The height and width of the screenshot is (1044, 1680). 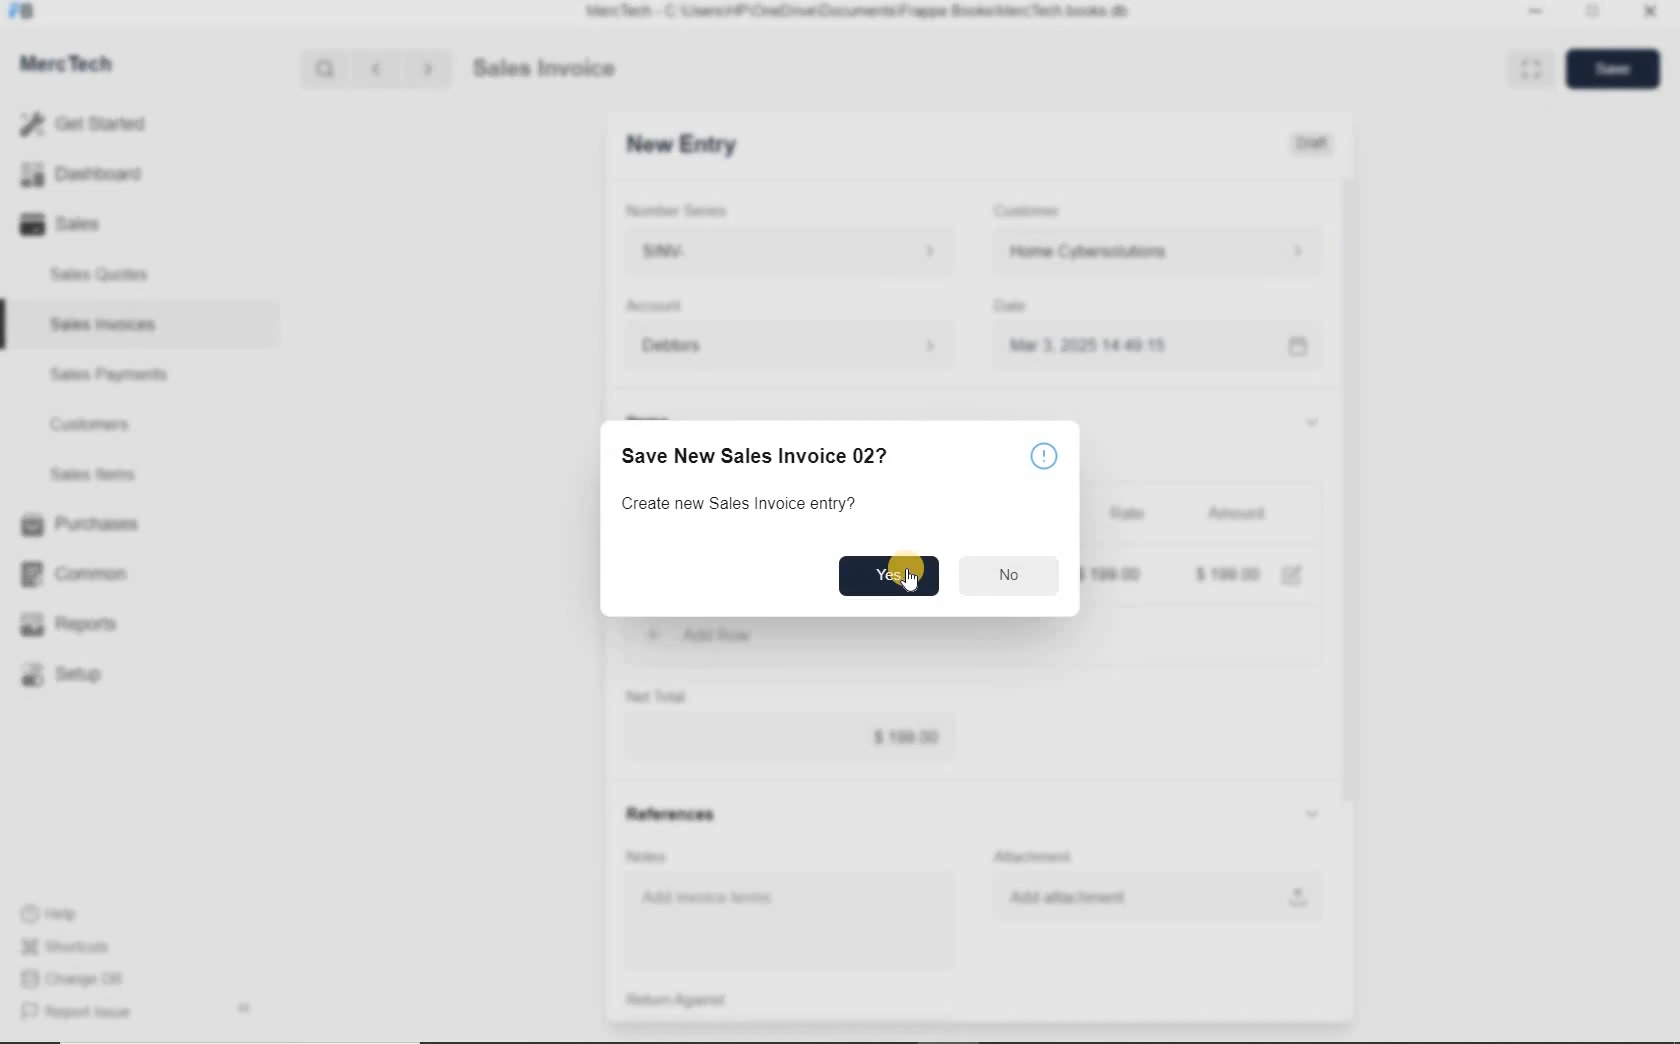 What do you see at coordinates (794, 923) in the screenshot?
I see `Add invoice terms` at bounding box center [794, 923].